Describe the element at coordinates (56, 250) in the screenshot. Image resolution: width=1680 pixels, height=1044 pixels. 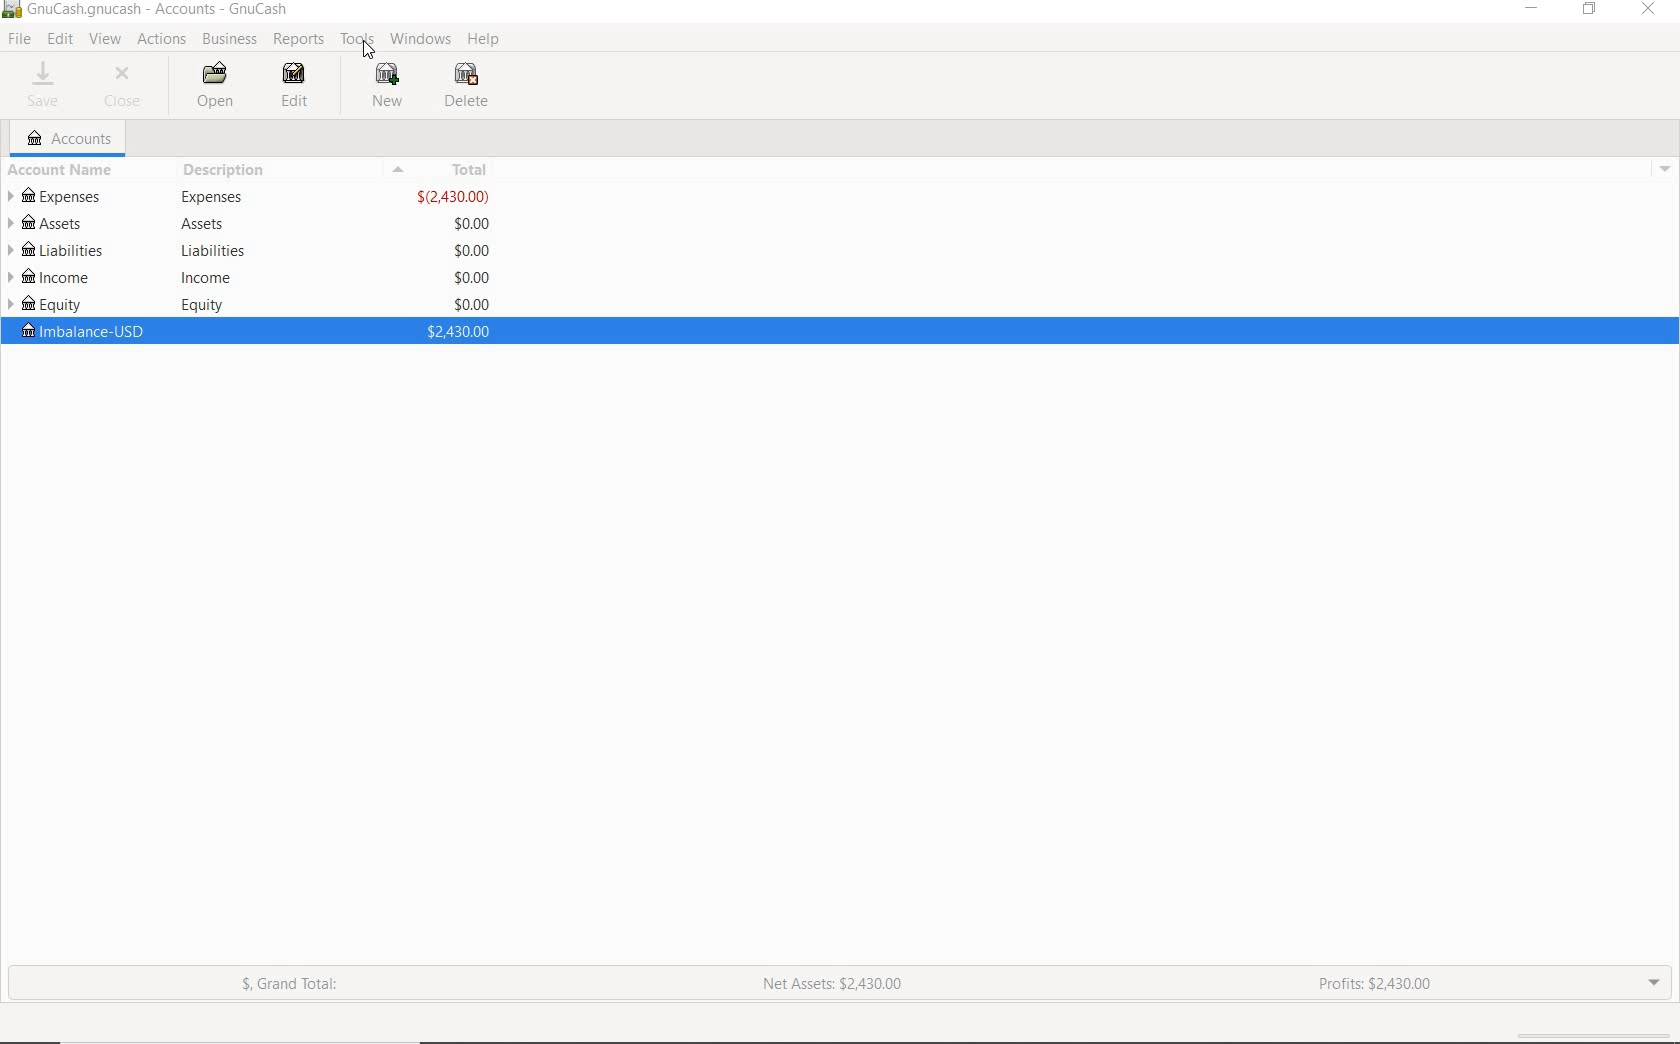
I see `LIABILITIES` at that location.